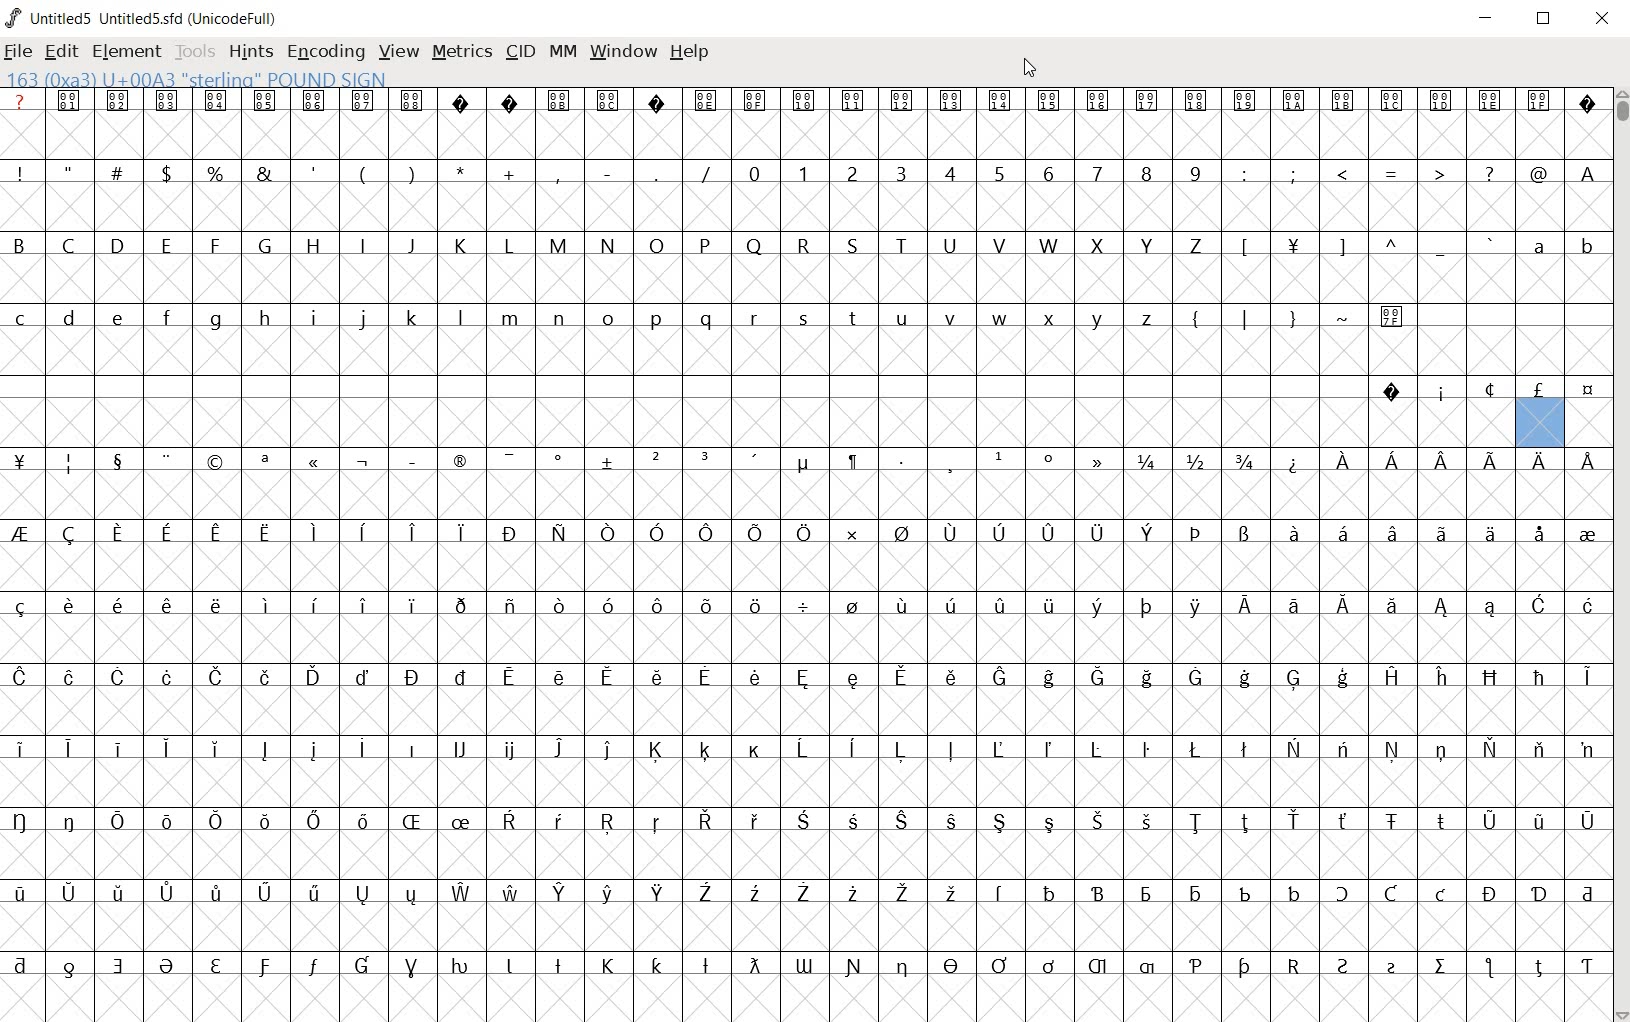 Image resolution: width=1630 pixels, height=1022 pixels. What do you see at coordinates (609, 823) in the screenshot?
I see `Symbol` at bounding box center [609, 823].